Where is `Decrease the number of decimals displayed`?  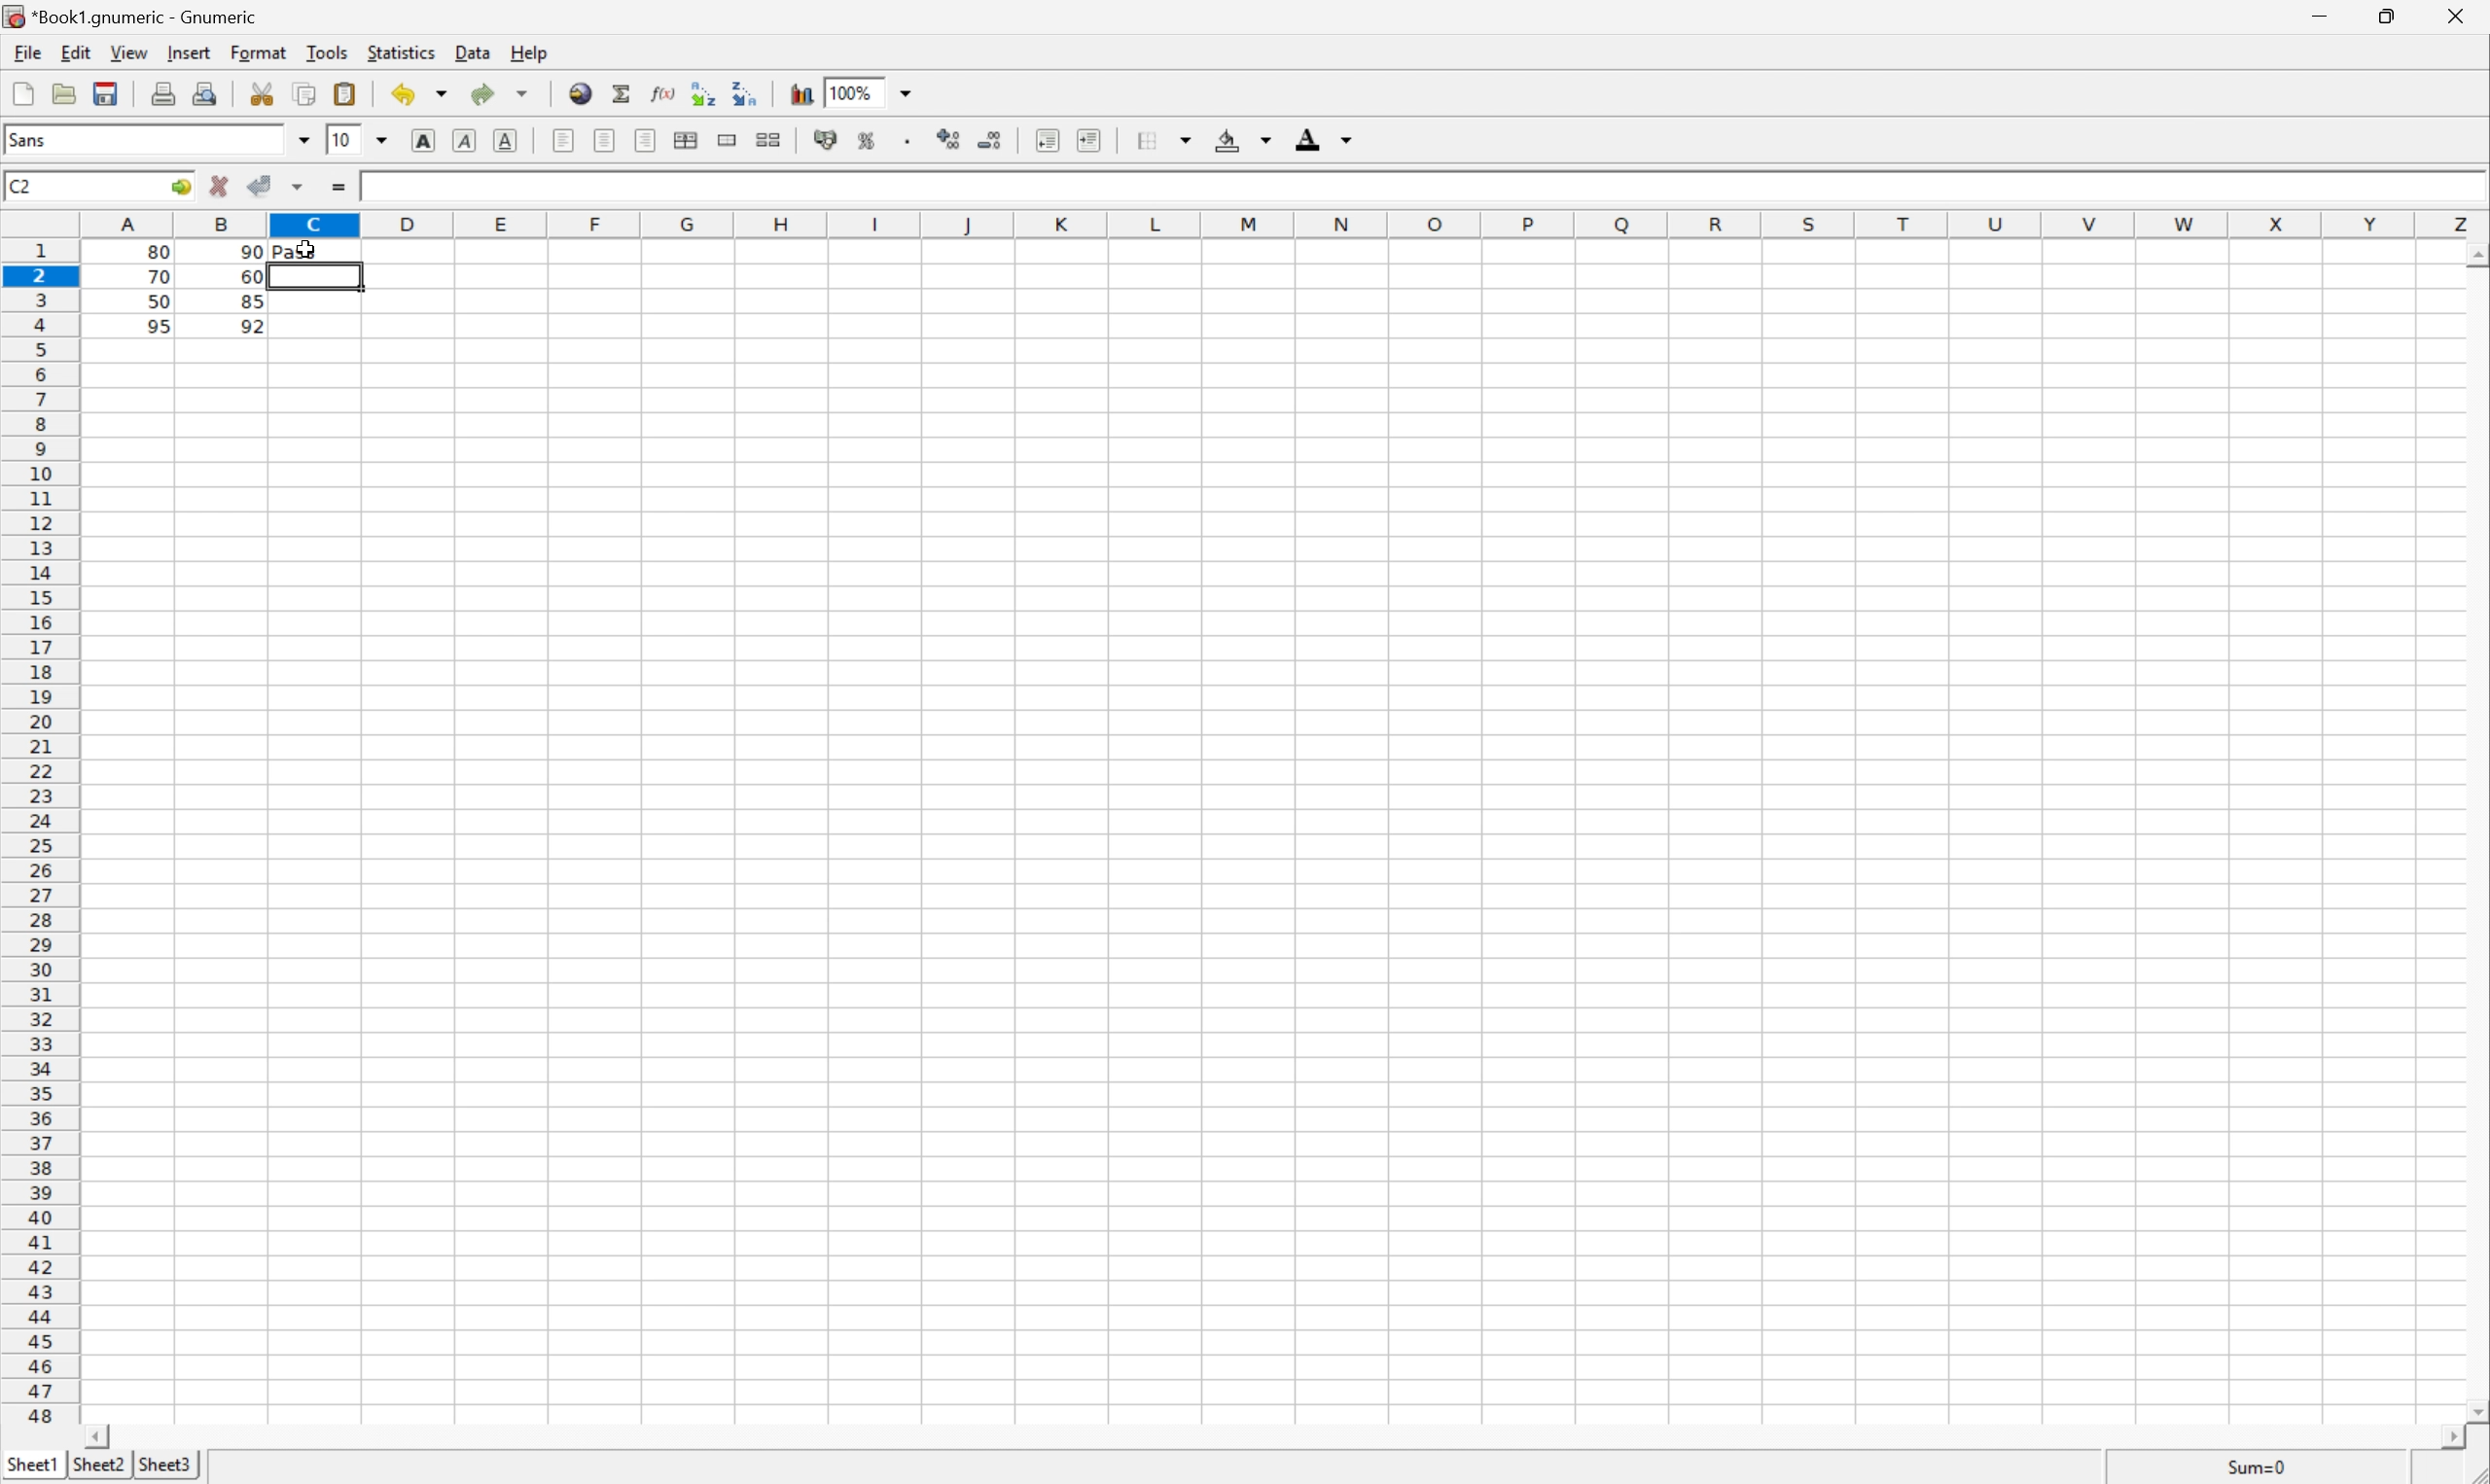
Decrease the number of decimals displayed is located at coordinates (995, 139).